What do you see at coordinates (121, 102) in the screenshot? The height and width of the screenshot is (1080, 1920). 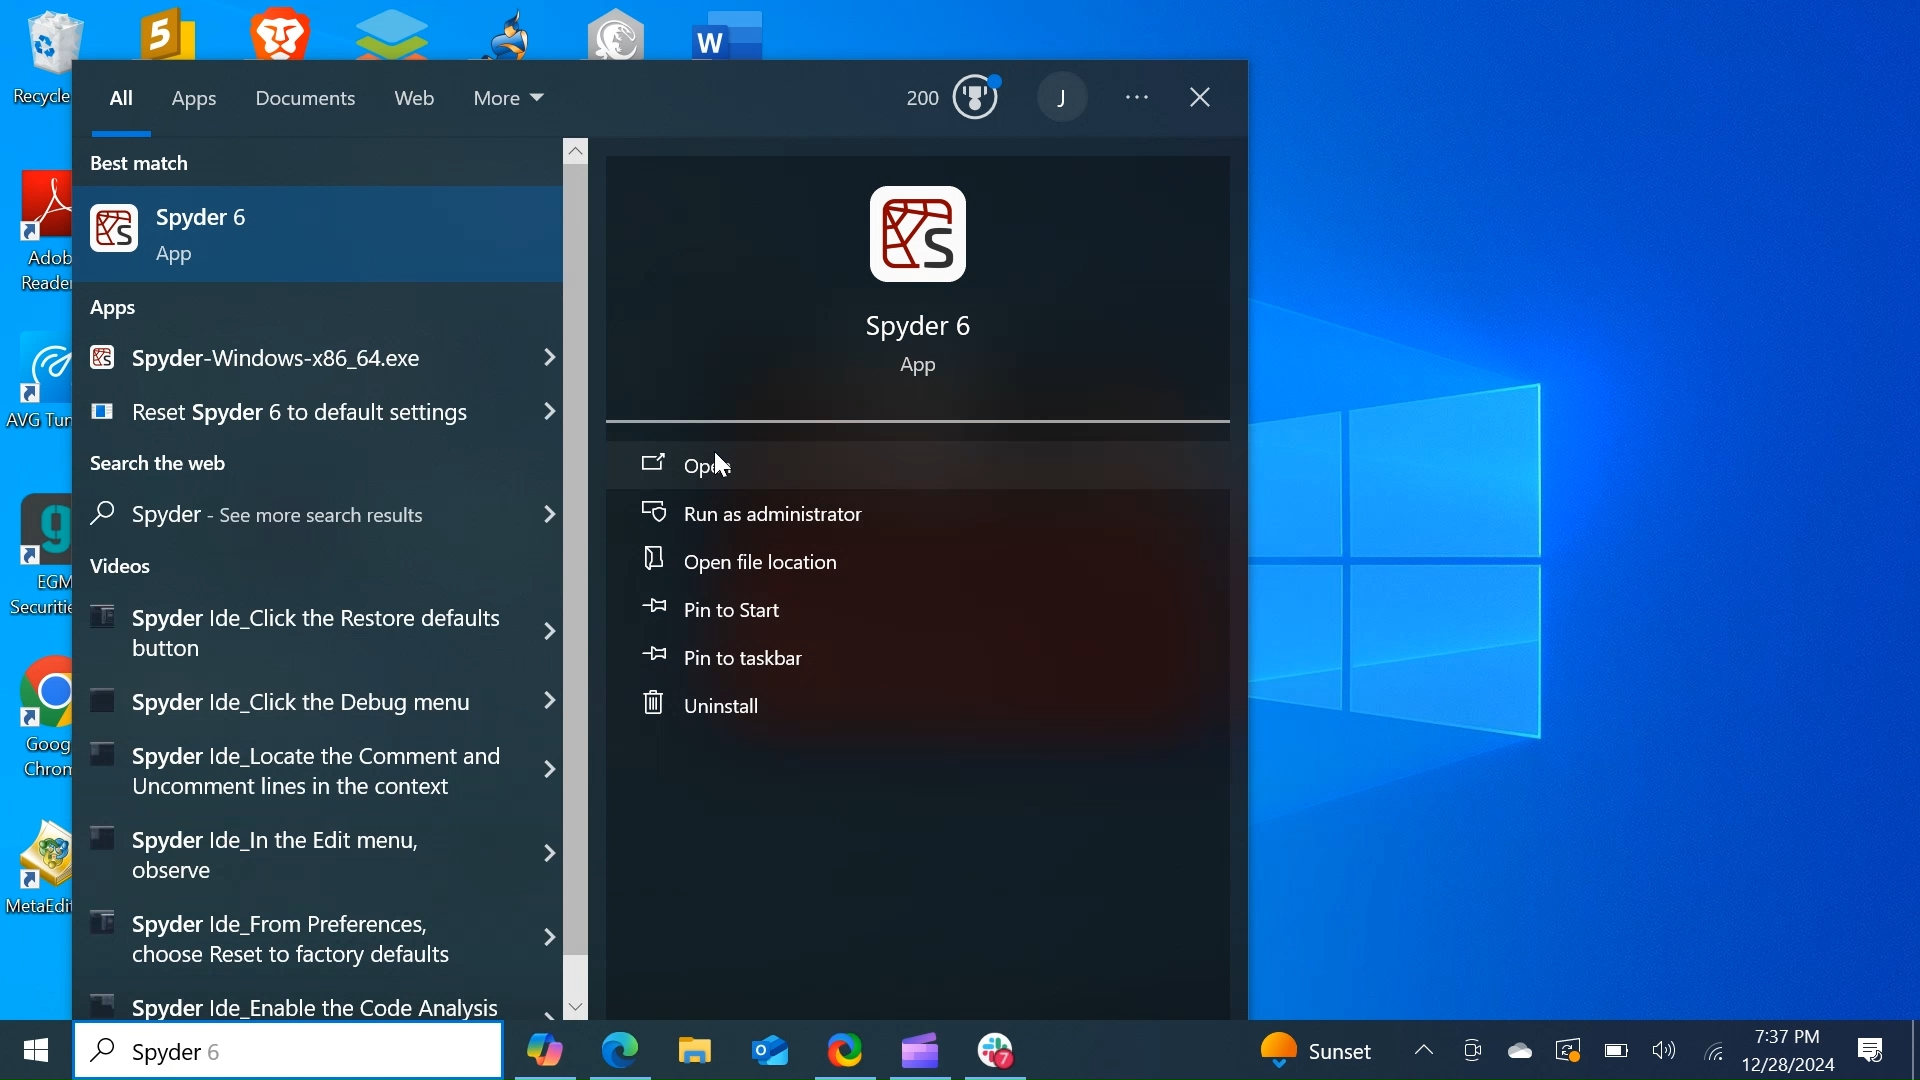 I see `All` at bounding box center [121, 102].